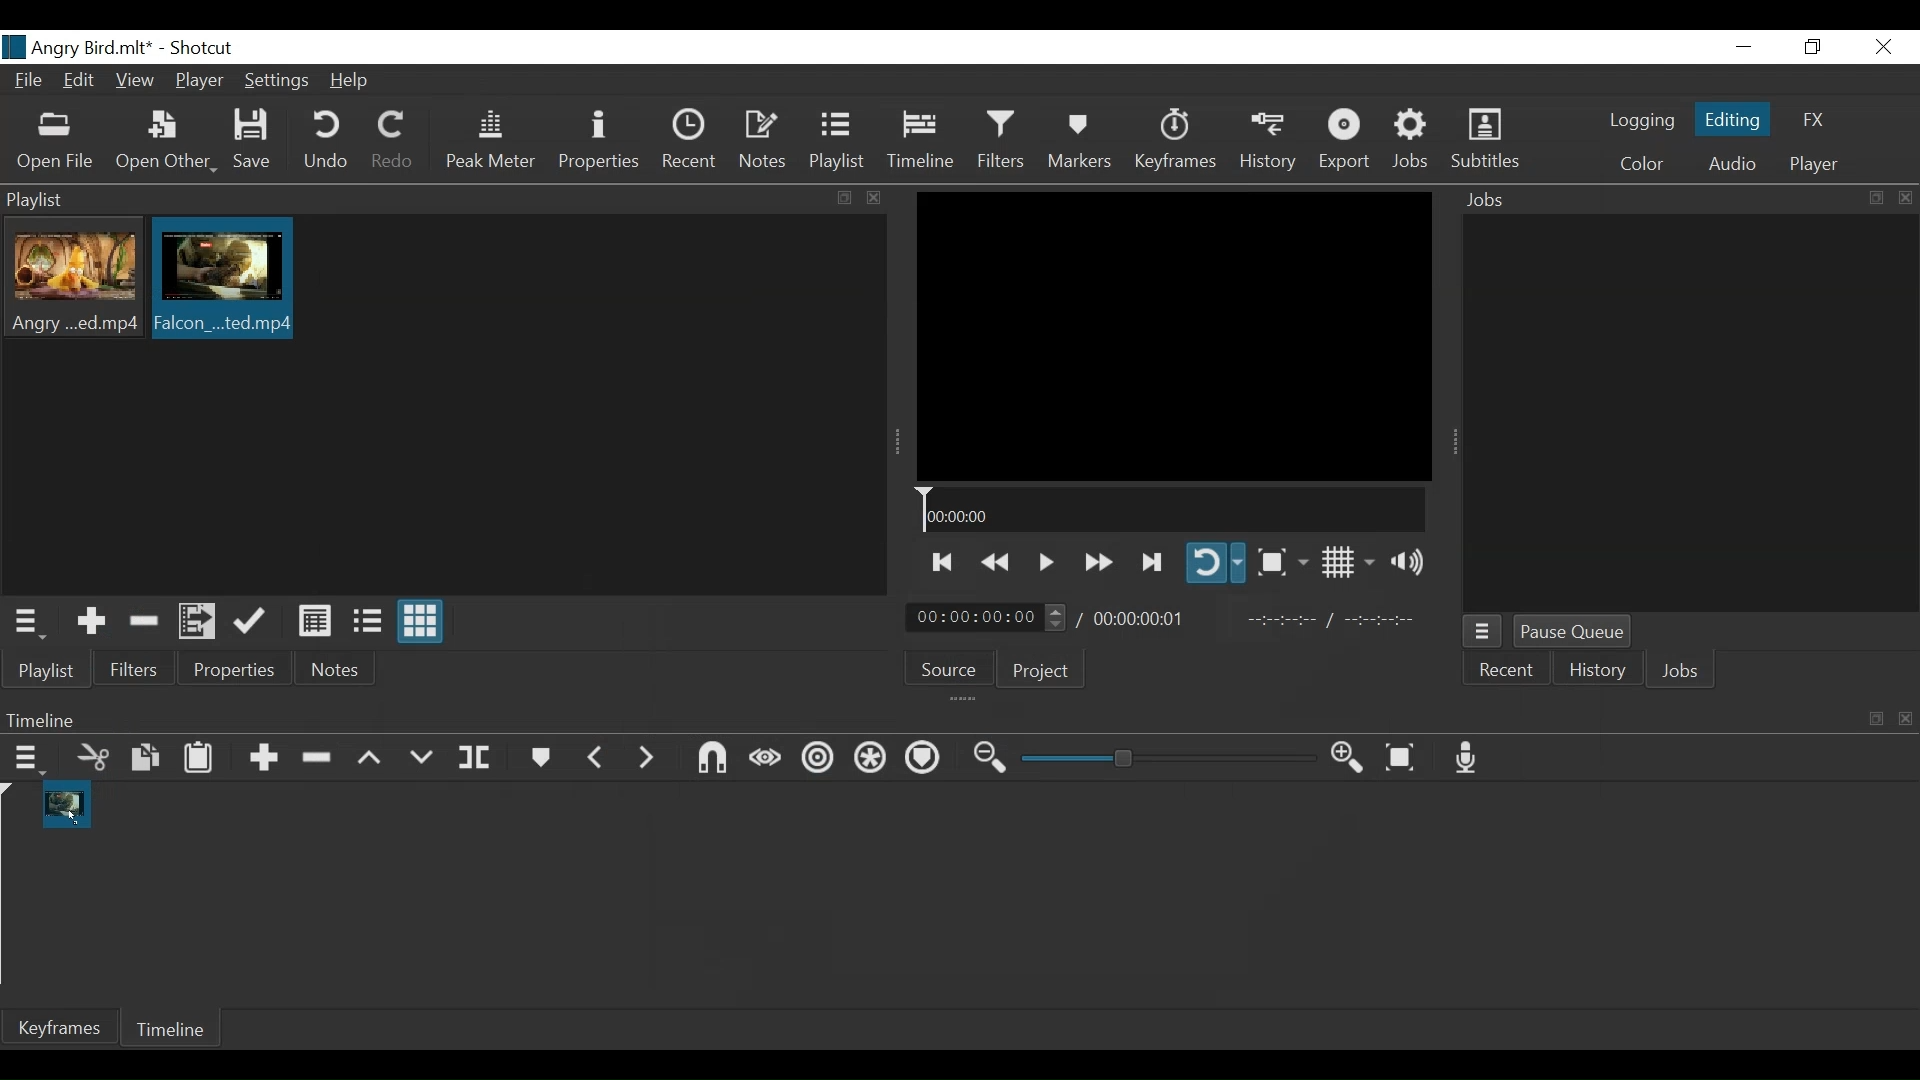 The height and width of the screenshot is (1080, 1920). Describe the element at coordinates (319, 759) in the screenshot. I see `Remove cut` at that location.